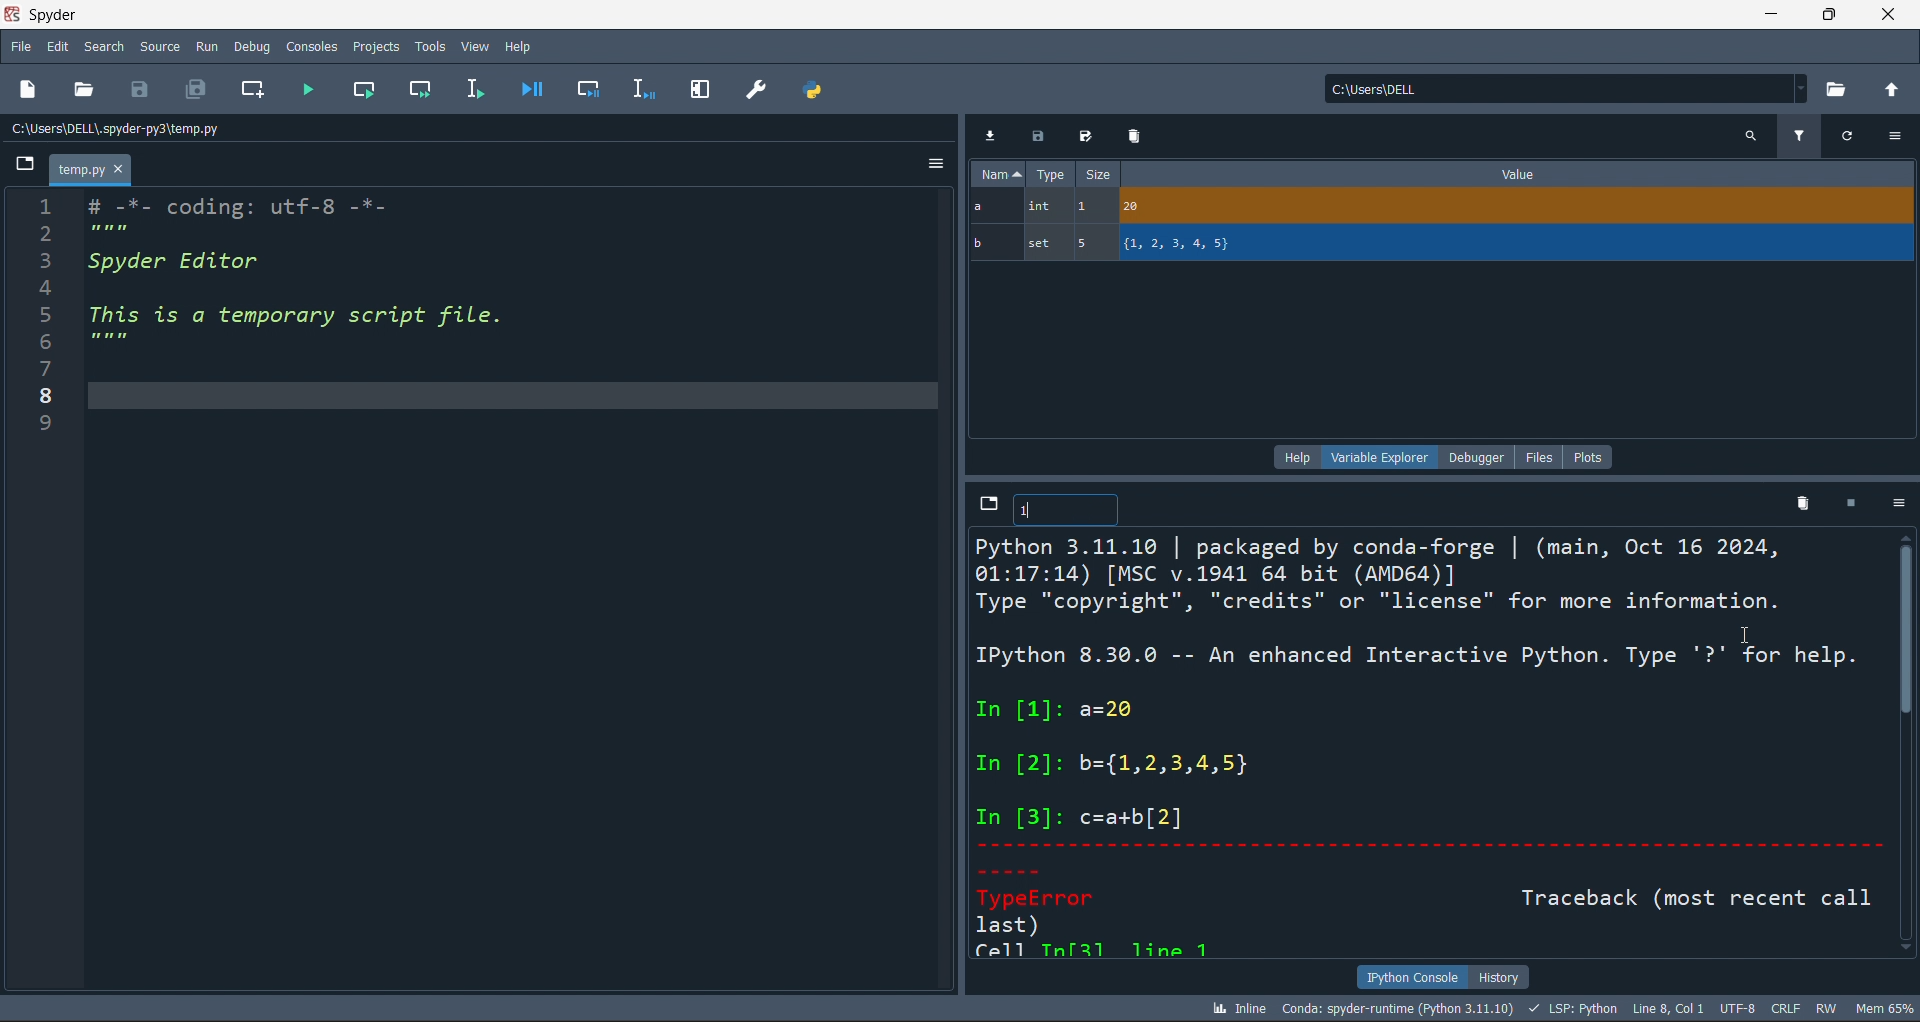  Describe the element at coordinates (101, 47) in the screenshot. I see `search` at that location.